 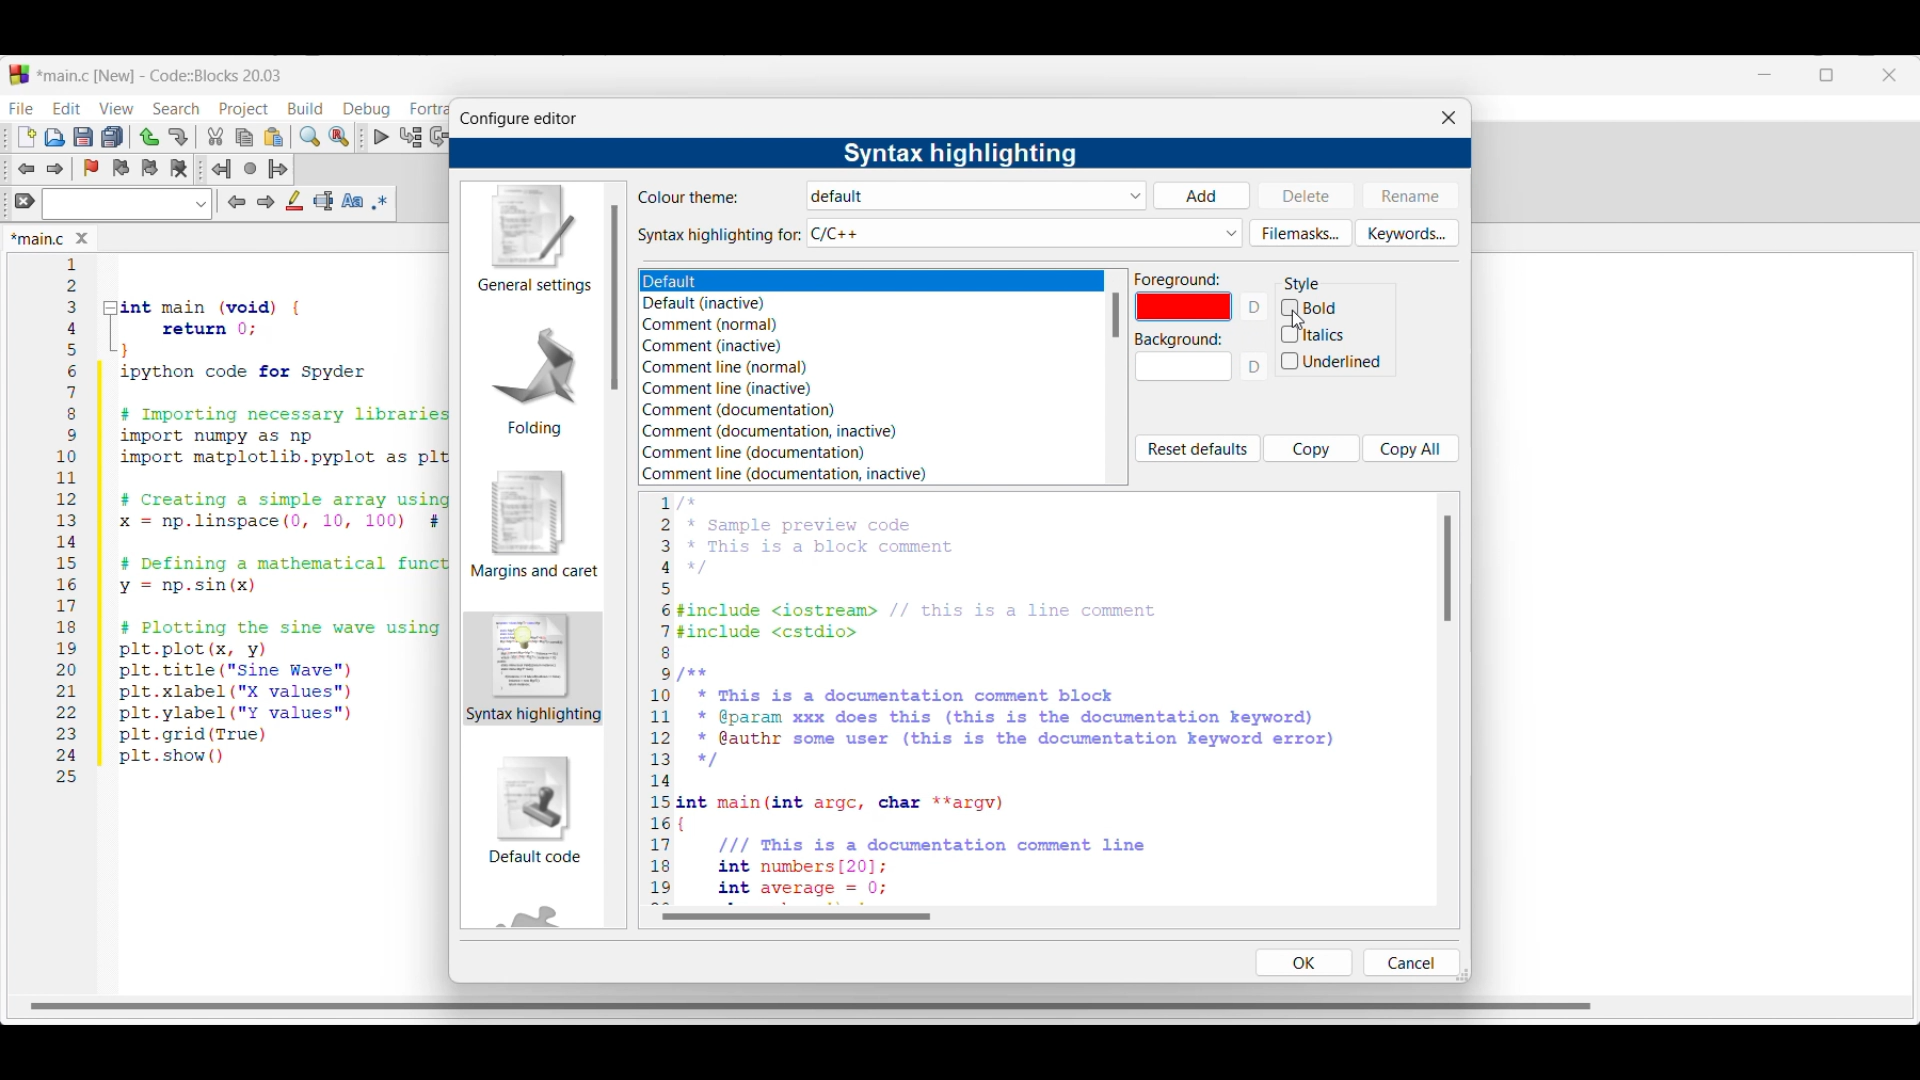 What do you see at coordinates (1303, 962) in the screenshot?
I see `OK` at bounding box center [1303, 962].